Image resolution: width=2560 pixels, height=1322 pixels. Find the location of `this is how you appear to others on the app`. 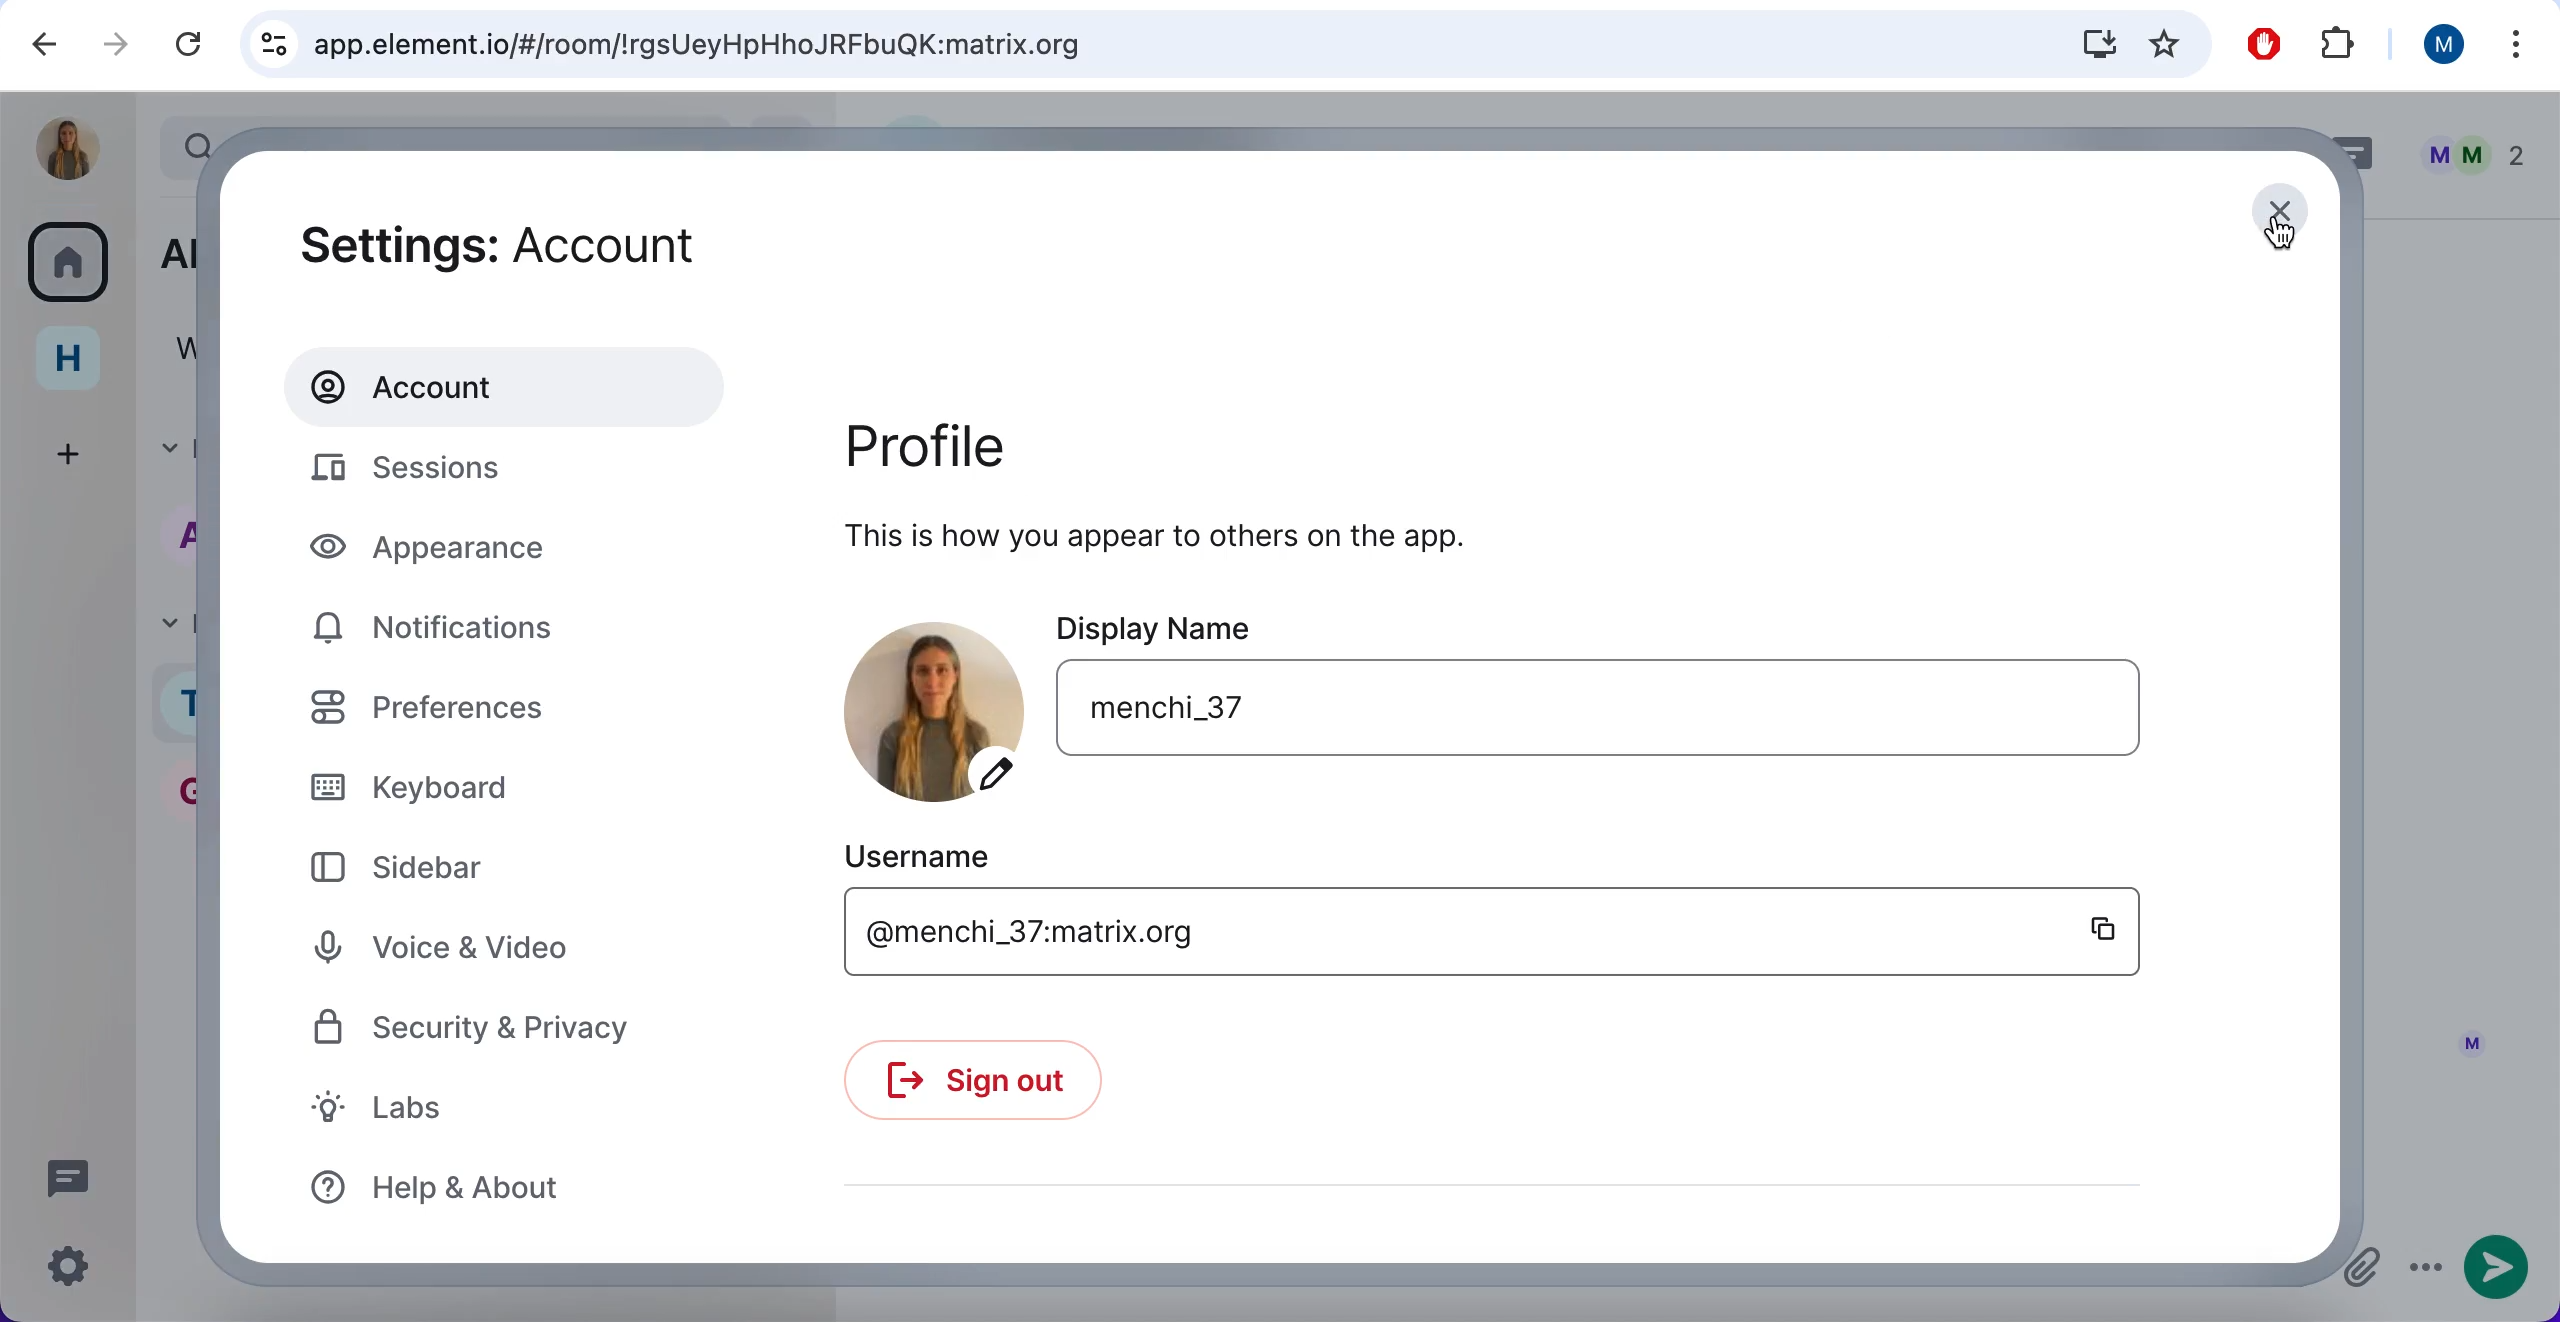

this is how you appear to others on the app is located at coordinates (1276, 542).